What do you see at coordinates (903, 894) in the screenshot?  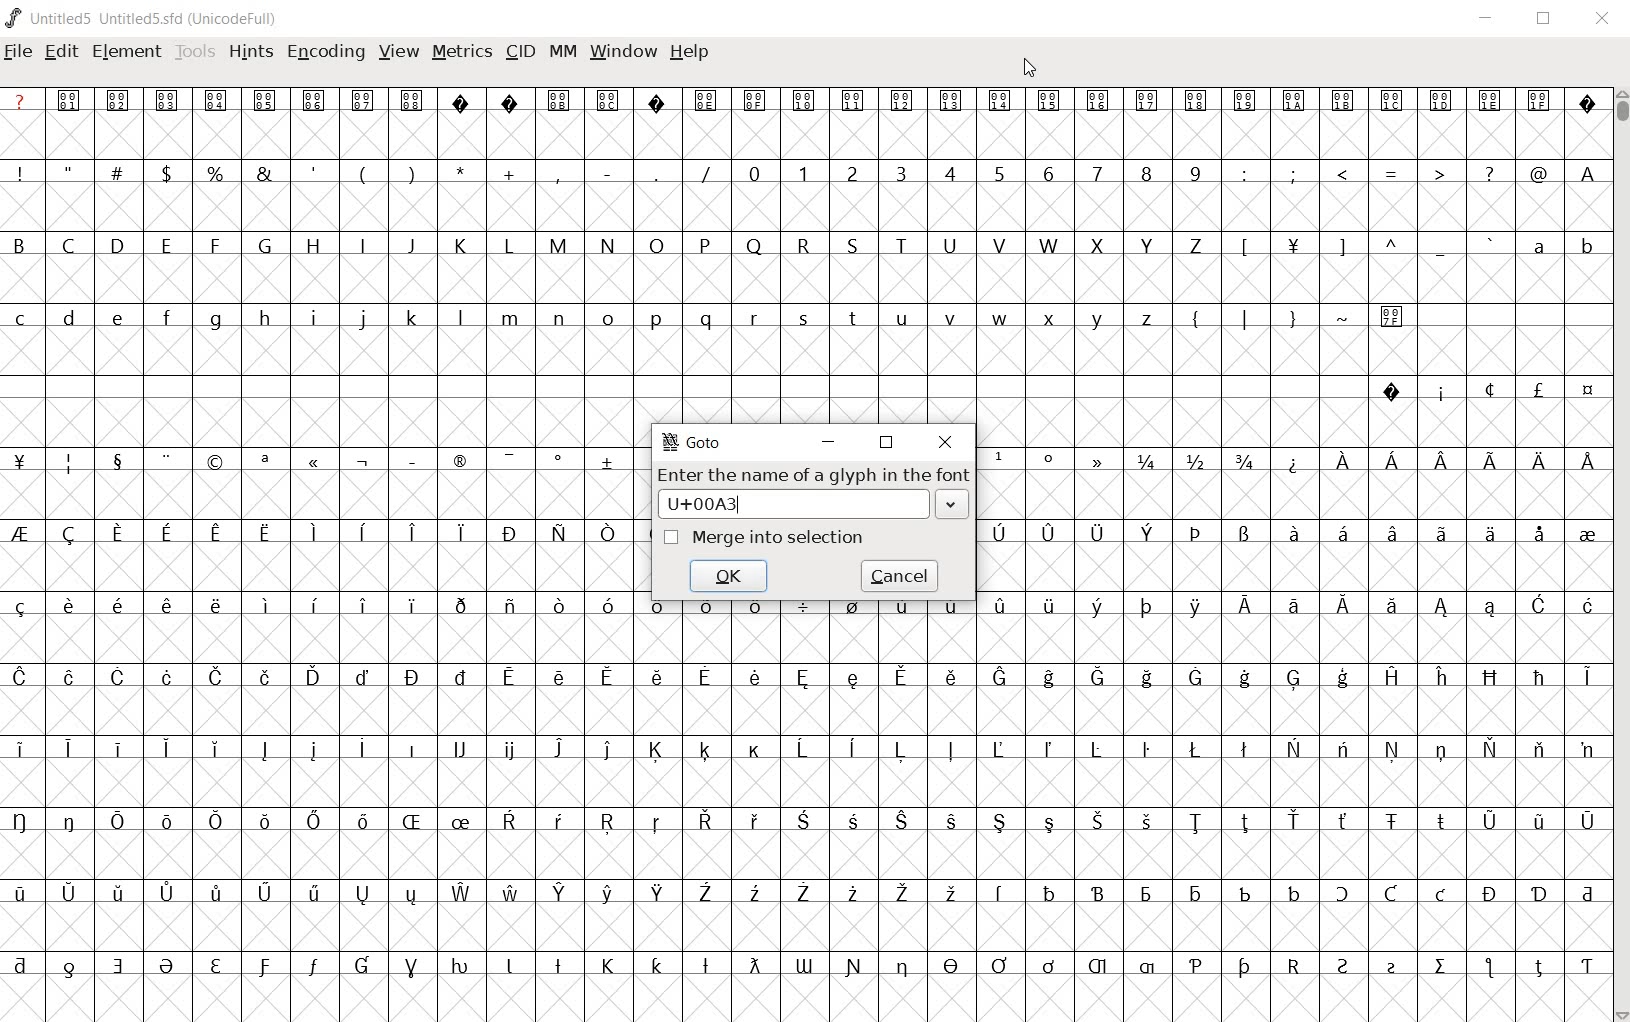 I see `Symbol` at bounding box center [903, 894].